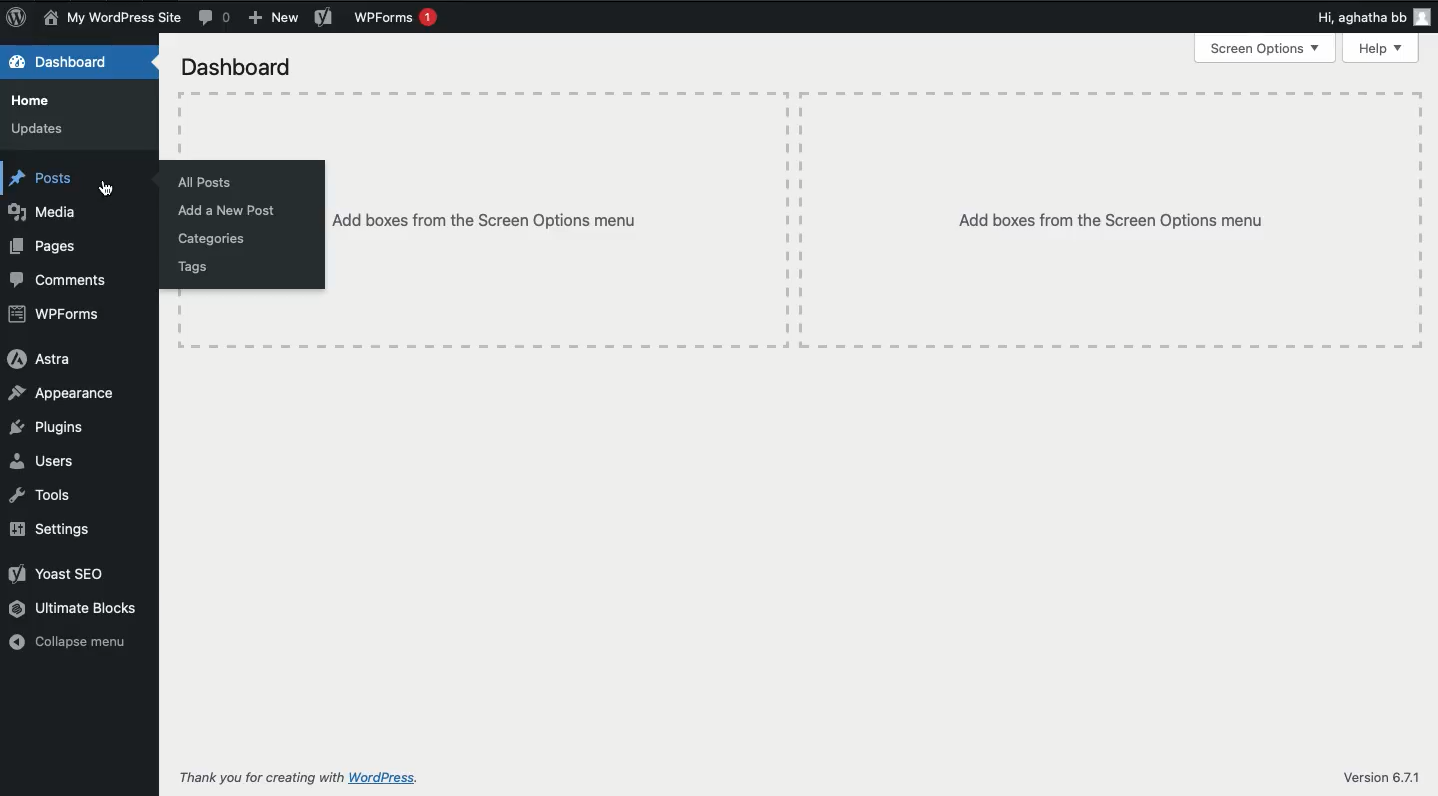 The height and width of the screenshot is (796, 1438). I want to click on Hi user, so click(1342, 19).